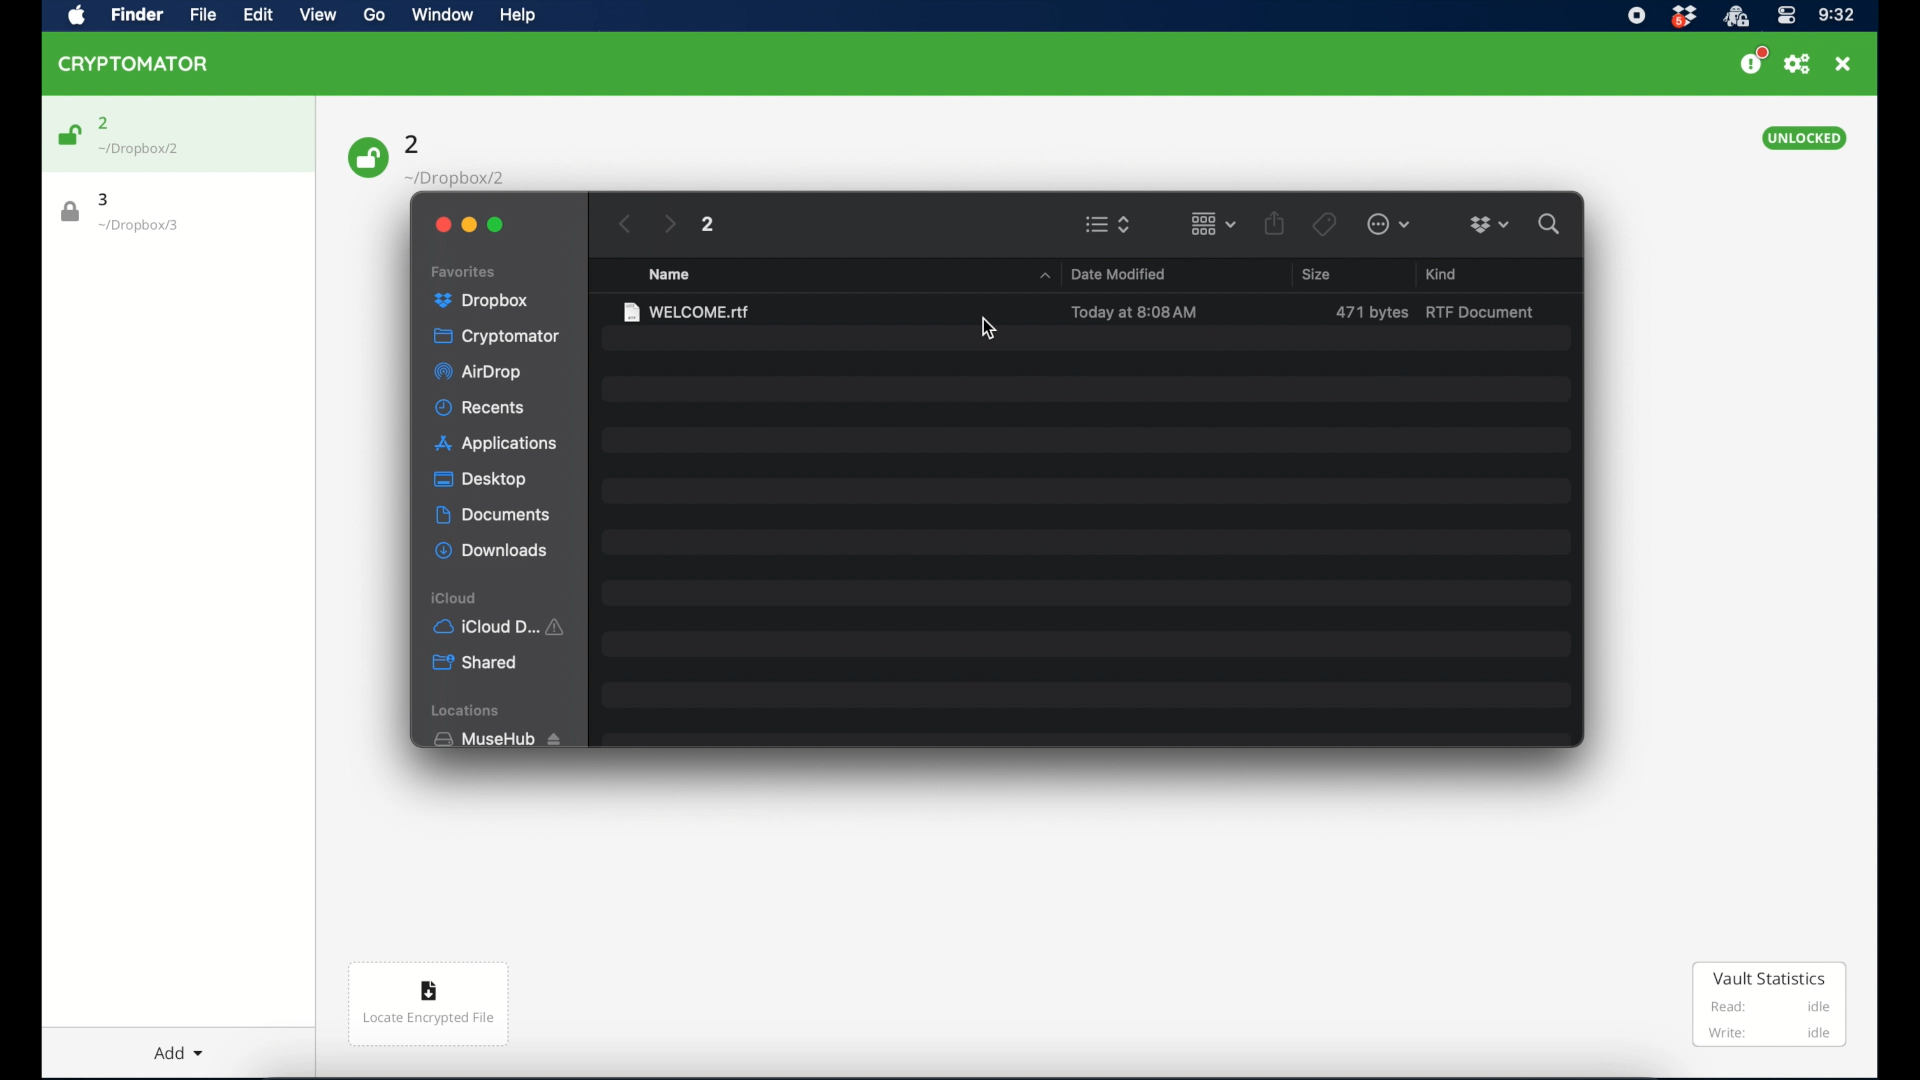 The height and width of the screenshot is (1080, 1920). What do you see at coordinates (1845, 64) in the screenshot?
I see `close` at bounding box center [1845, 64].